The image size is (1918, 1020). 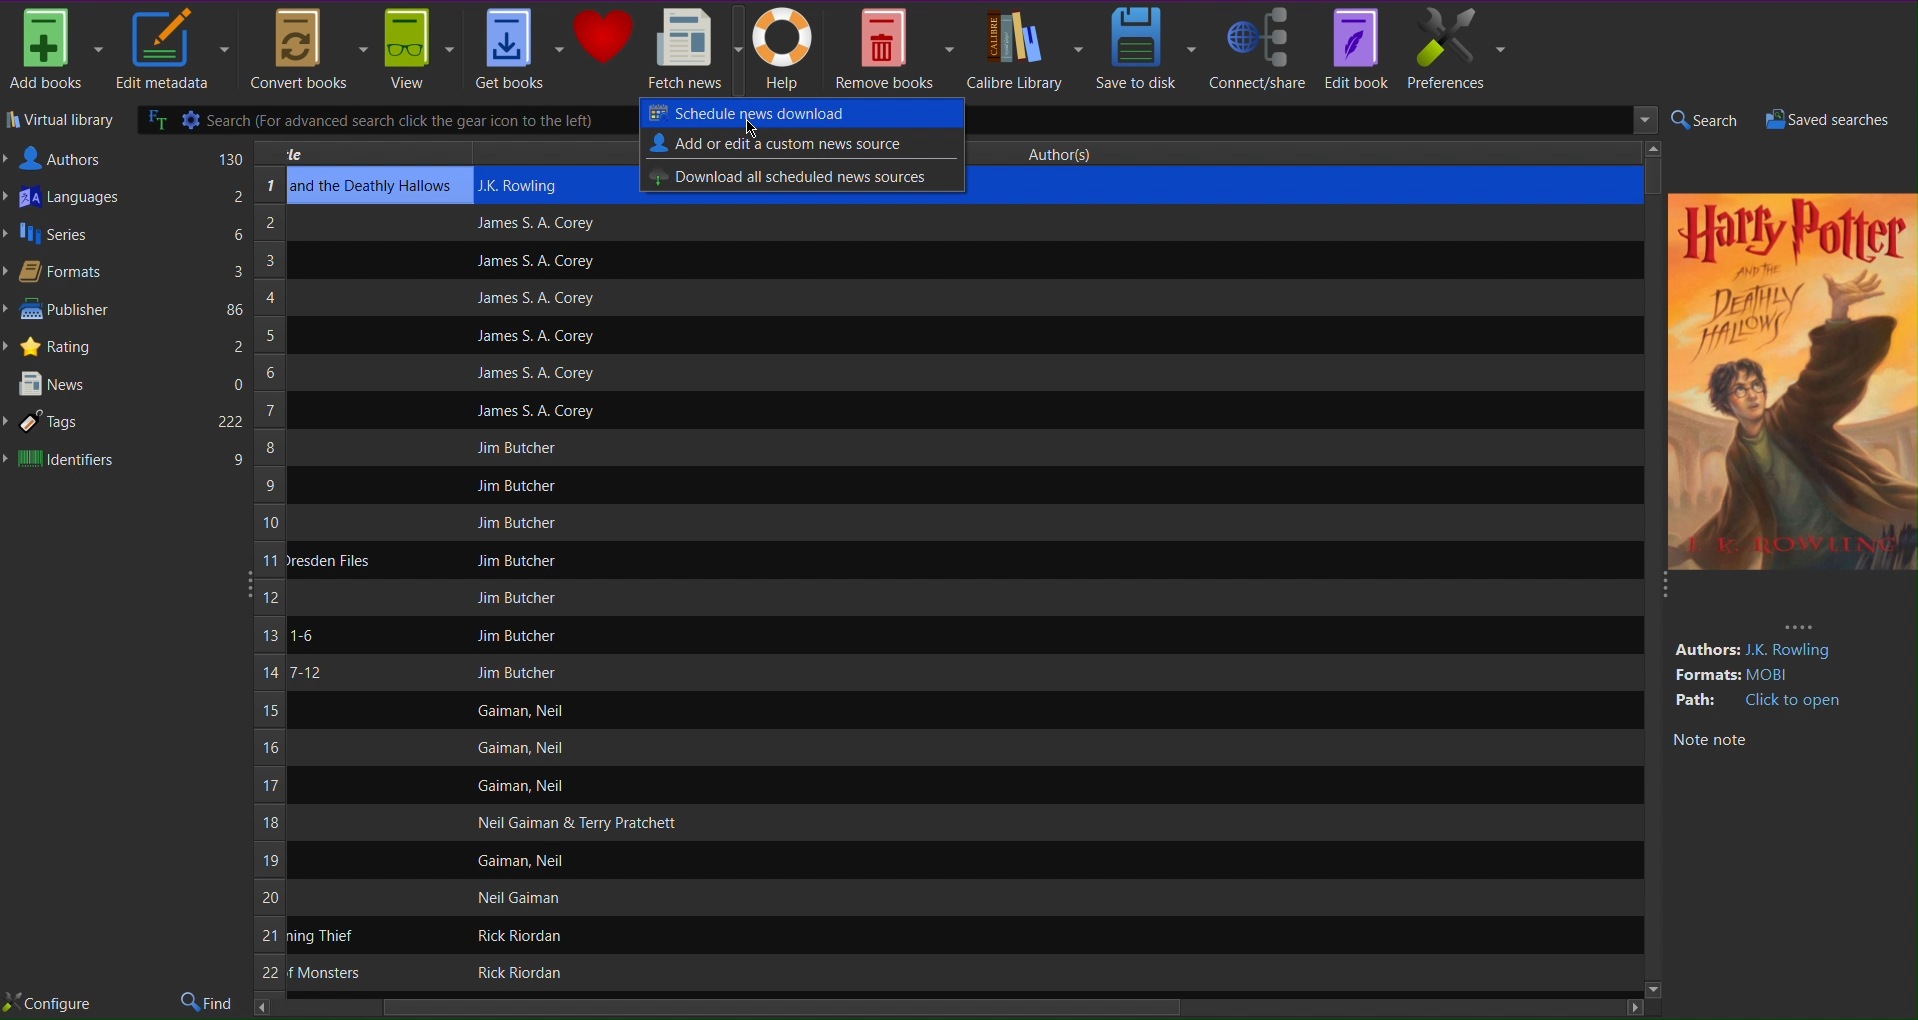 What do you see at coordinates (1457, 48) in the screenshot?
I see `Preferences` at bounding box center [1457, 48].